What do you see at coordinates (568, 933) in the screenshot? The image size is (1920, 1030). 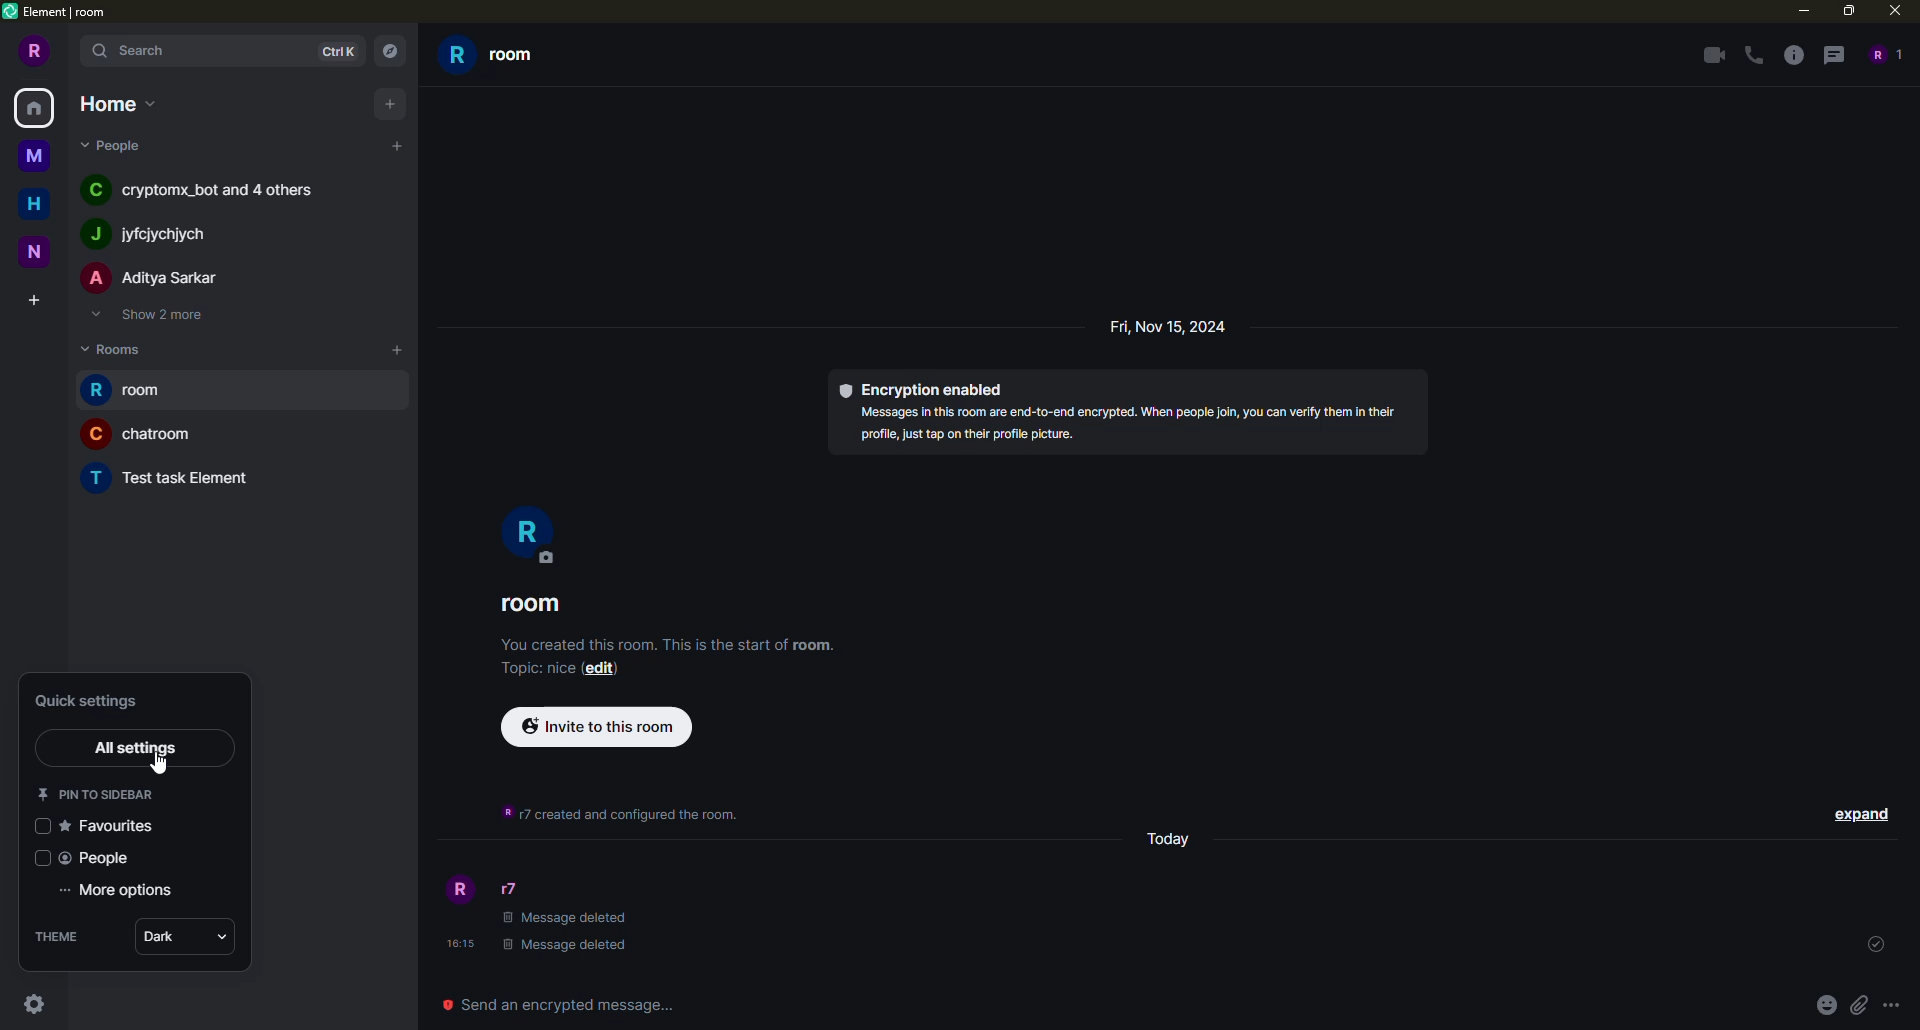 I see `deleted` at bounding box center [568, 933].